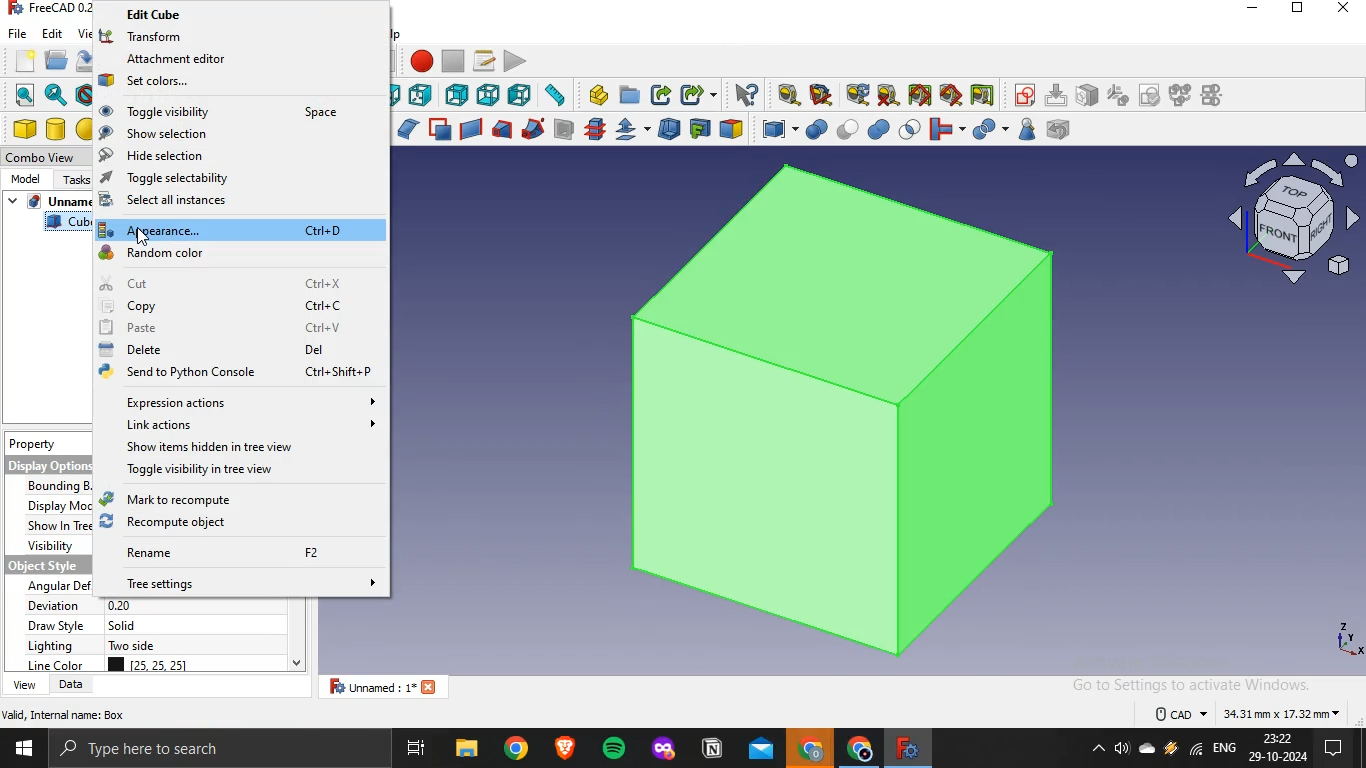 Image resolution: width=1366 pixels, height=768 pixels. Describe the element at coordinates (218, 35) in the screenshot. I see `transform` at that location.